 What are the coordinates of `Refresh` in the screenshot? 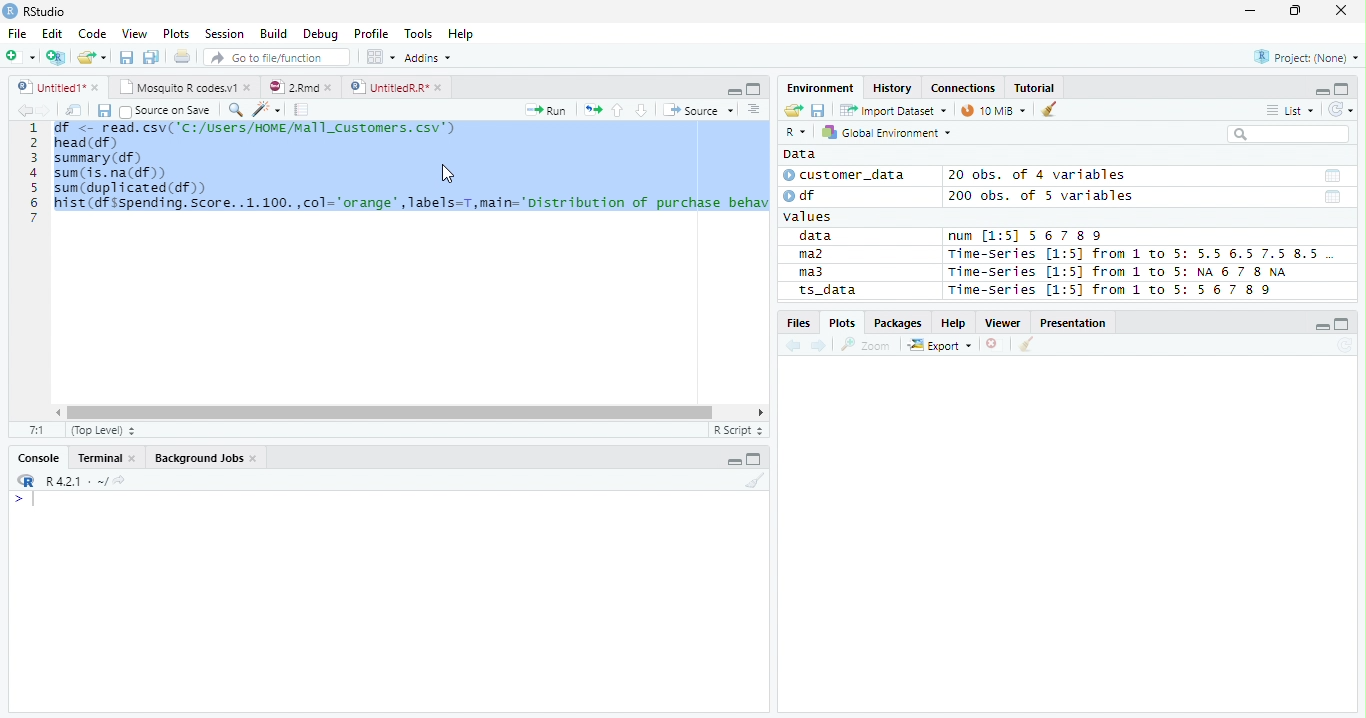 It's located at (1341, 107).